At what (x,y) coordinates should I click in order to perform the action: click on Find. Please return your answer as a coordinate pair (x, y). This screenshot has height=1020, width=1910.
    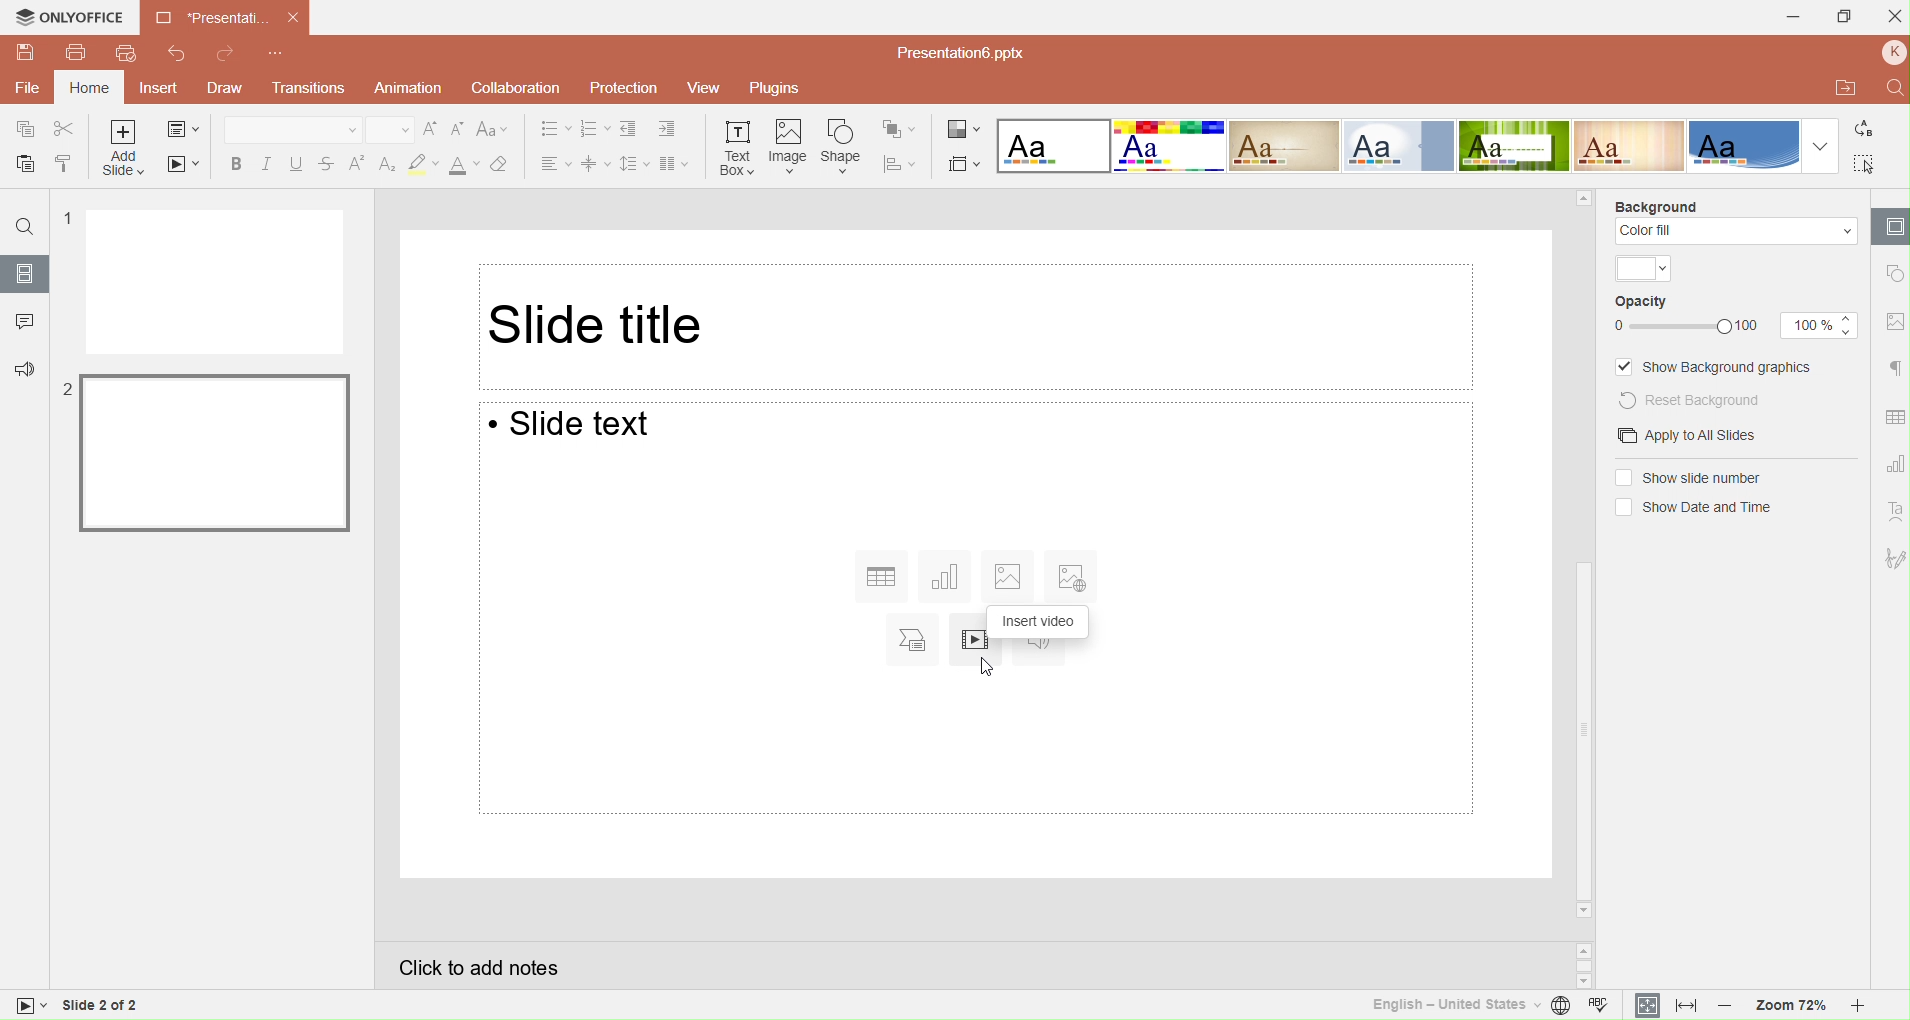
    Looking at the image, I should click on (1891, 88).